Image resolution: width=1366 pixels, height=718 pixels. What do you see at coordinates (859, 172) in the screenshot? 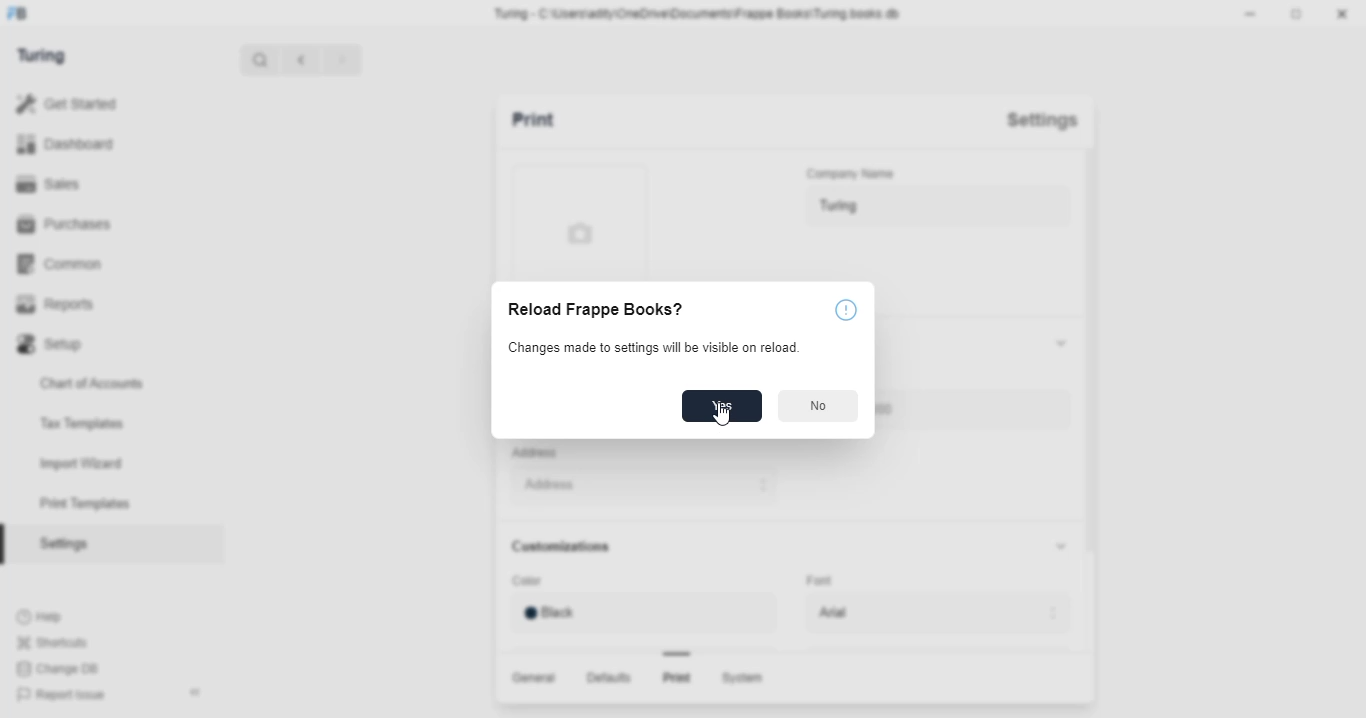
I see `‘Company Name` at bounding box center [859, 172].